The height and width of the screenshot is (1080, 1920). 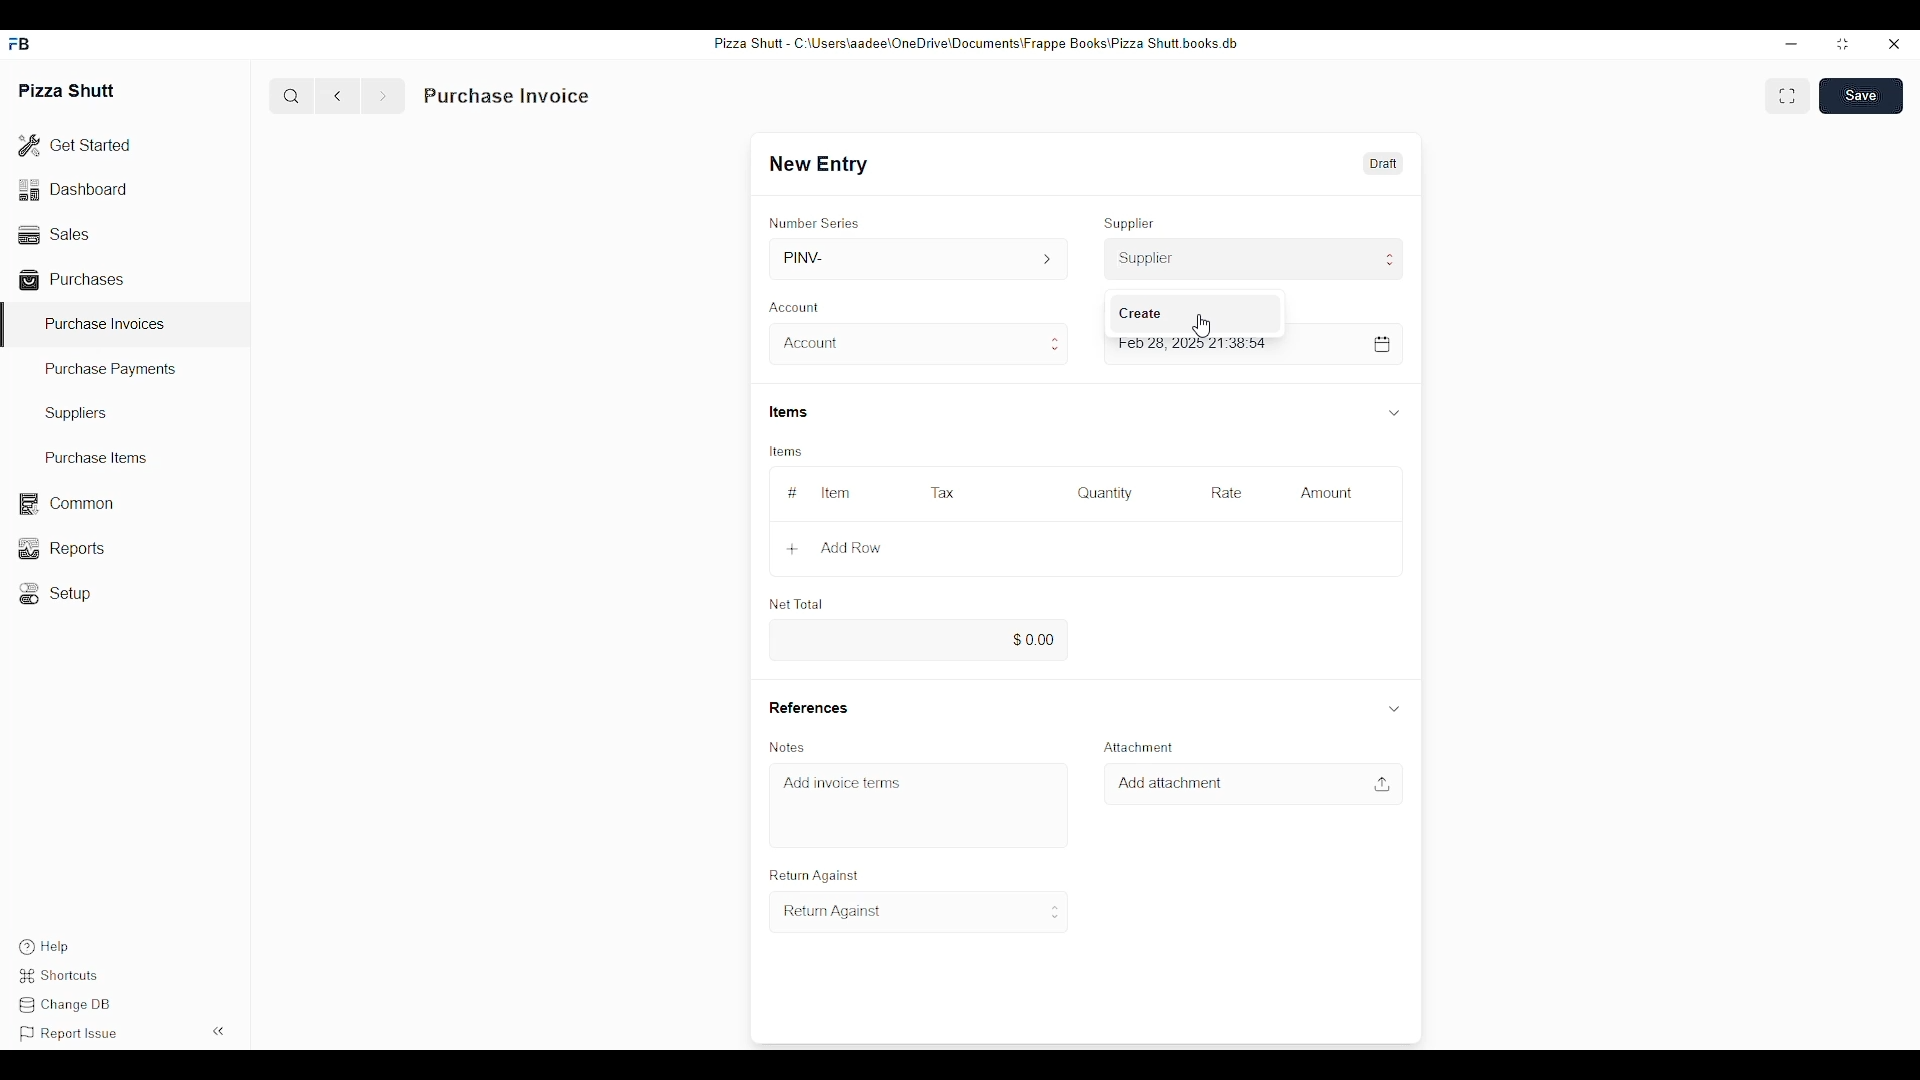 What do you see at coordinates (791, 493) in the screenshot?
I see `#` at bounding box center [791, 493].